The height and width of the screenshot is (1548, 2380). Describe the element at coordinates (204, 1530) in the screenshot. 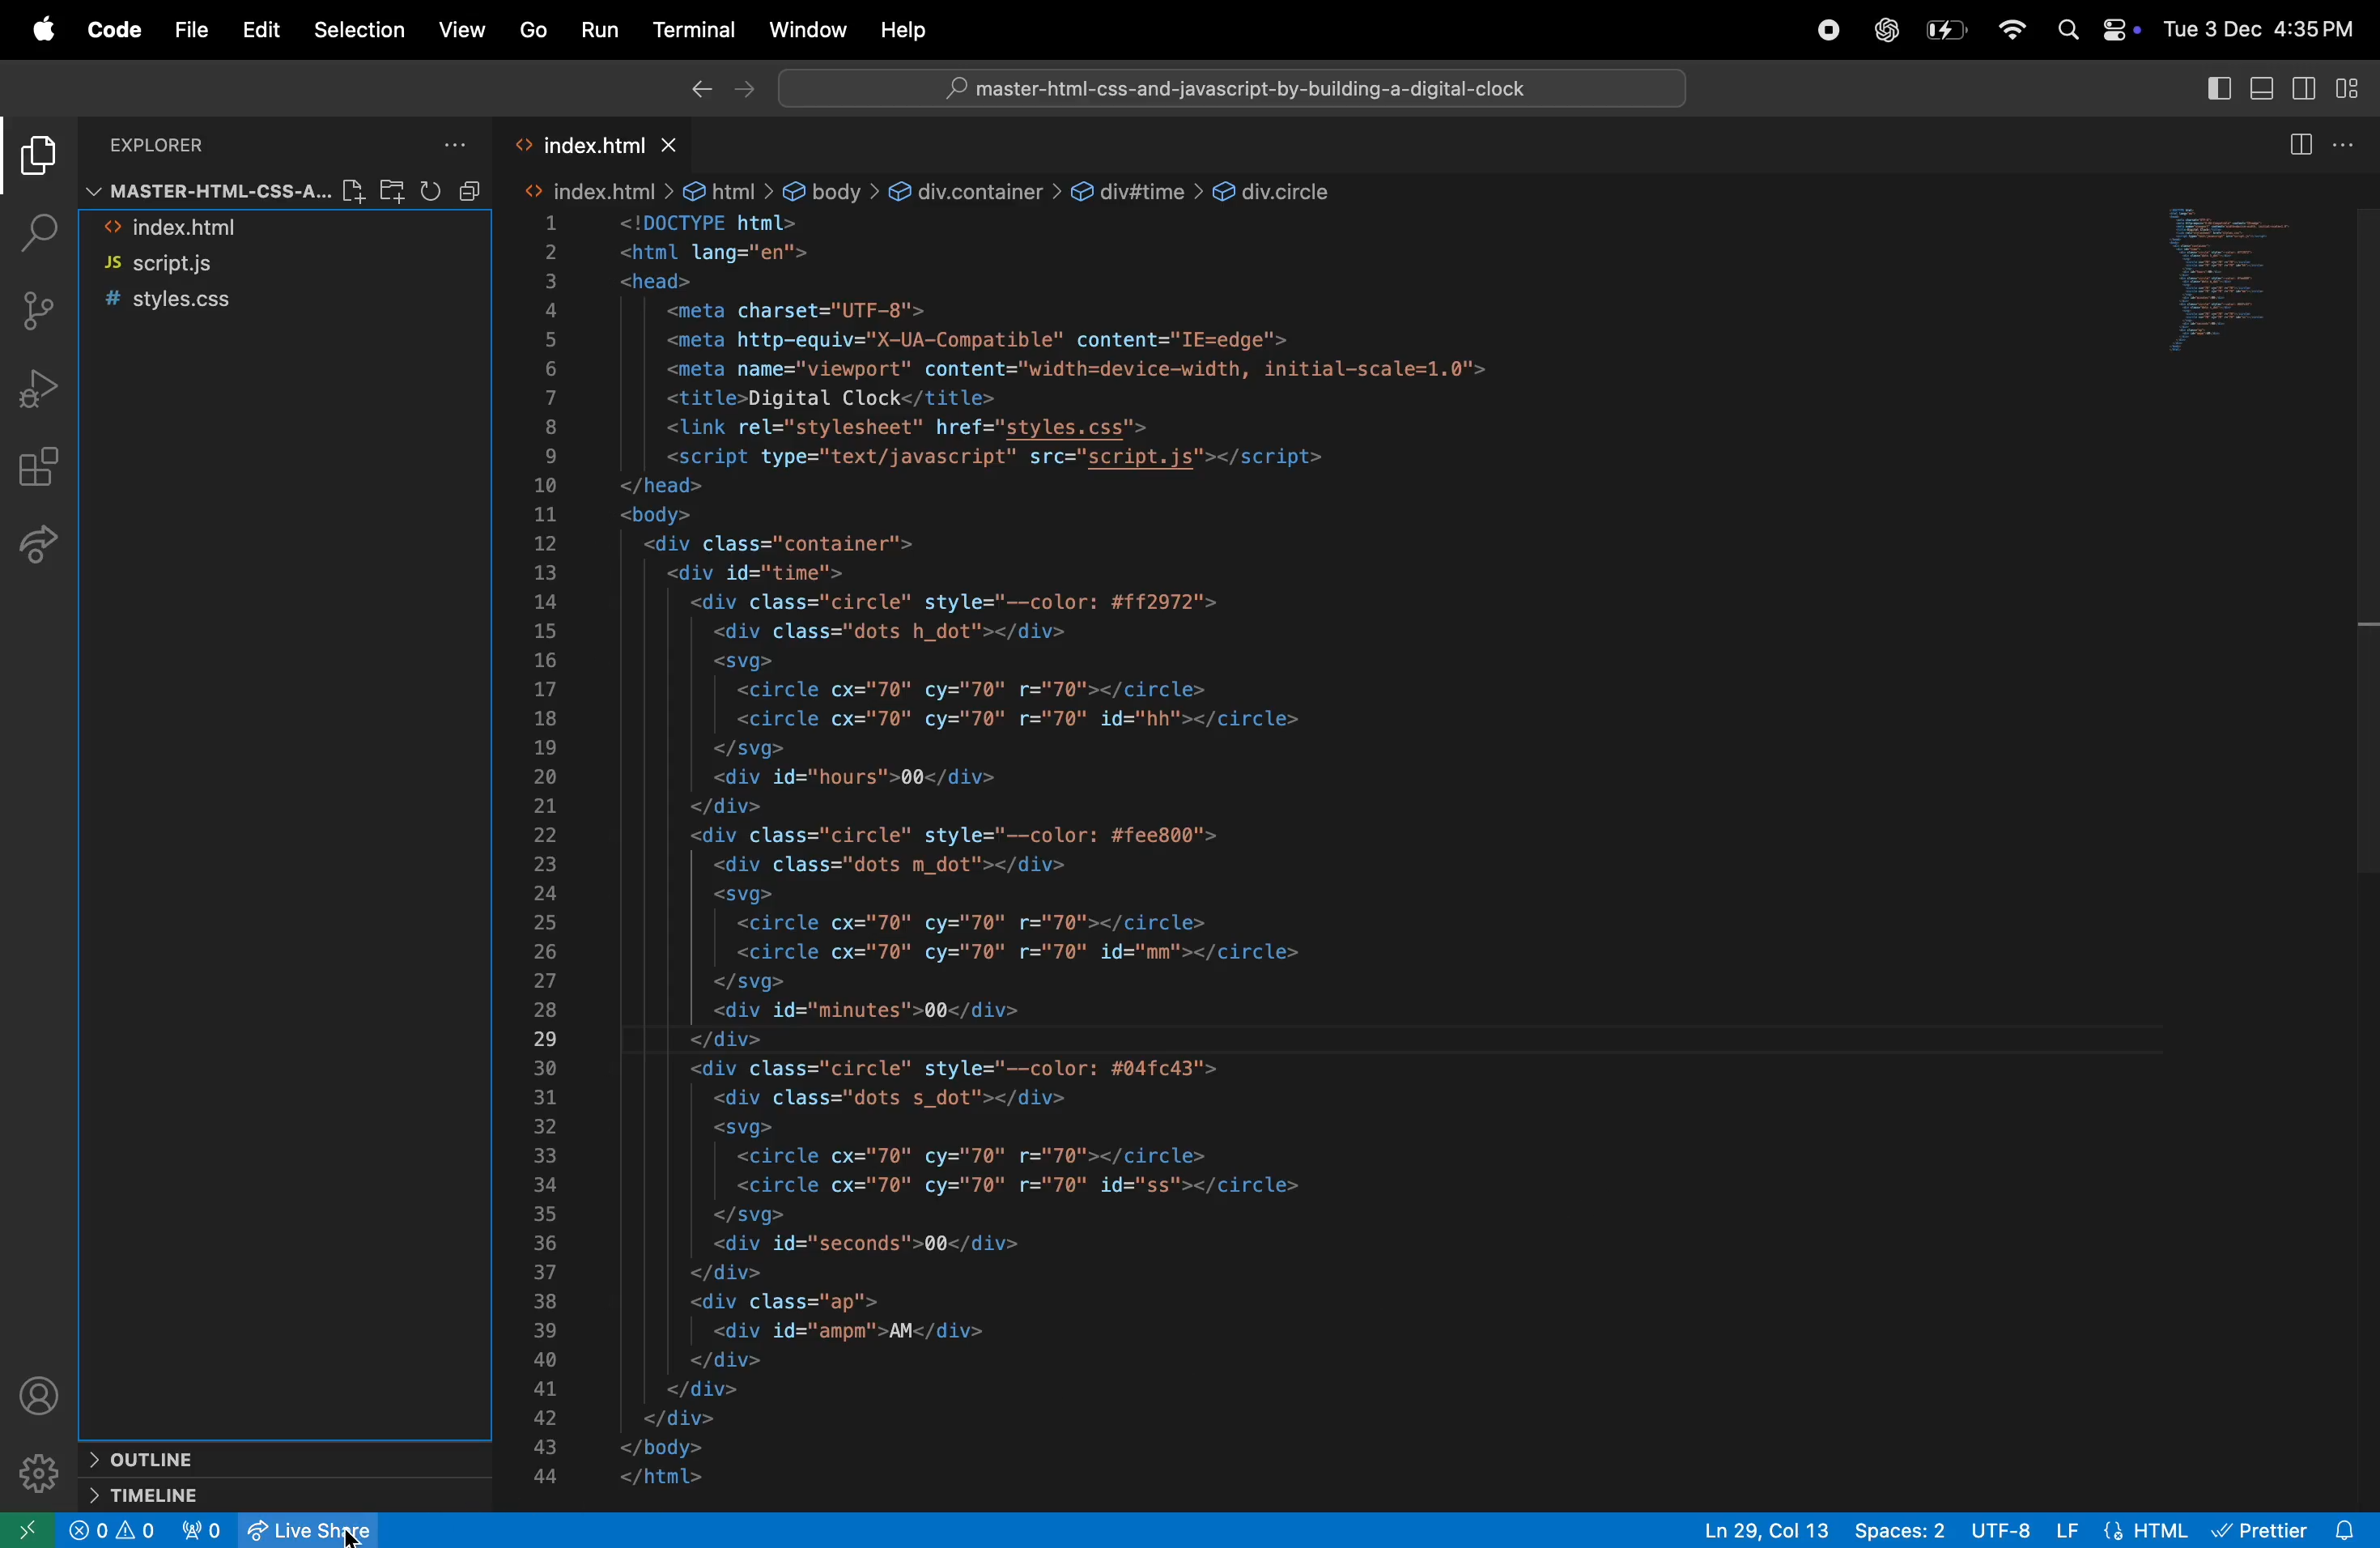

I see `no of port` at that location.